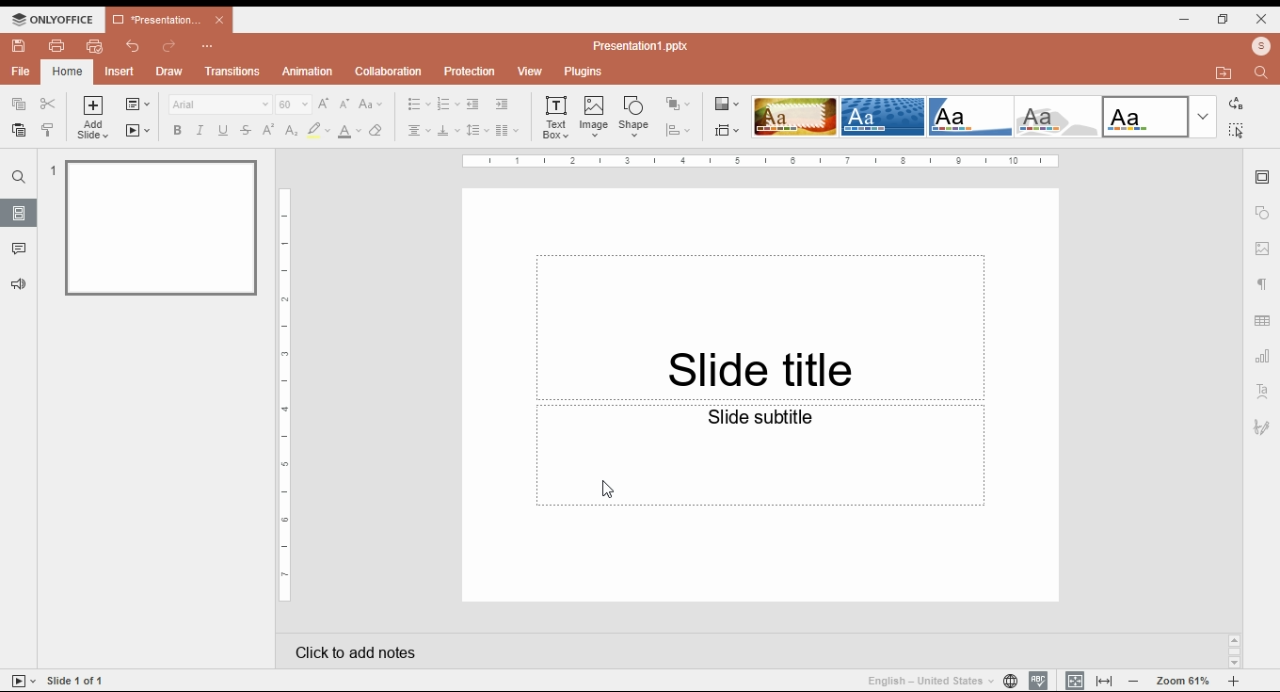 Image resolution: width=1280 pixels, height=692 pixels. I want to click on slide title, so click(760, 292).